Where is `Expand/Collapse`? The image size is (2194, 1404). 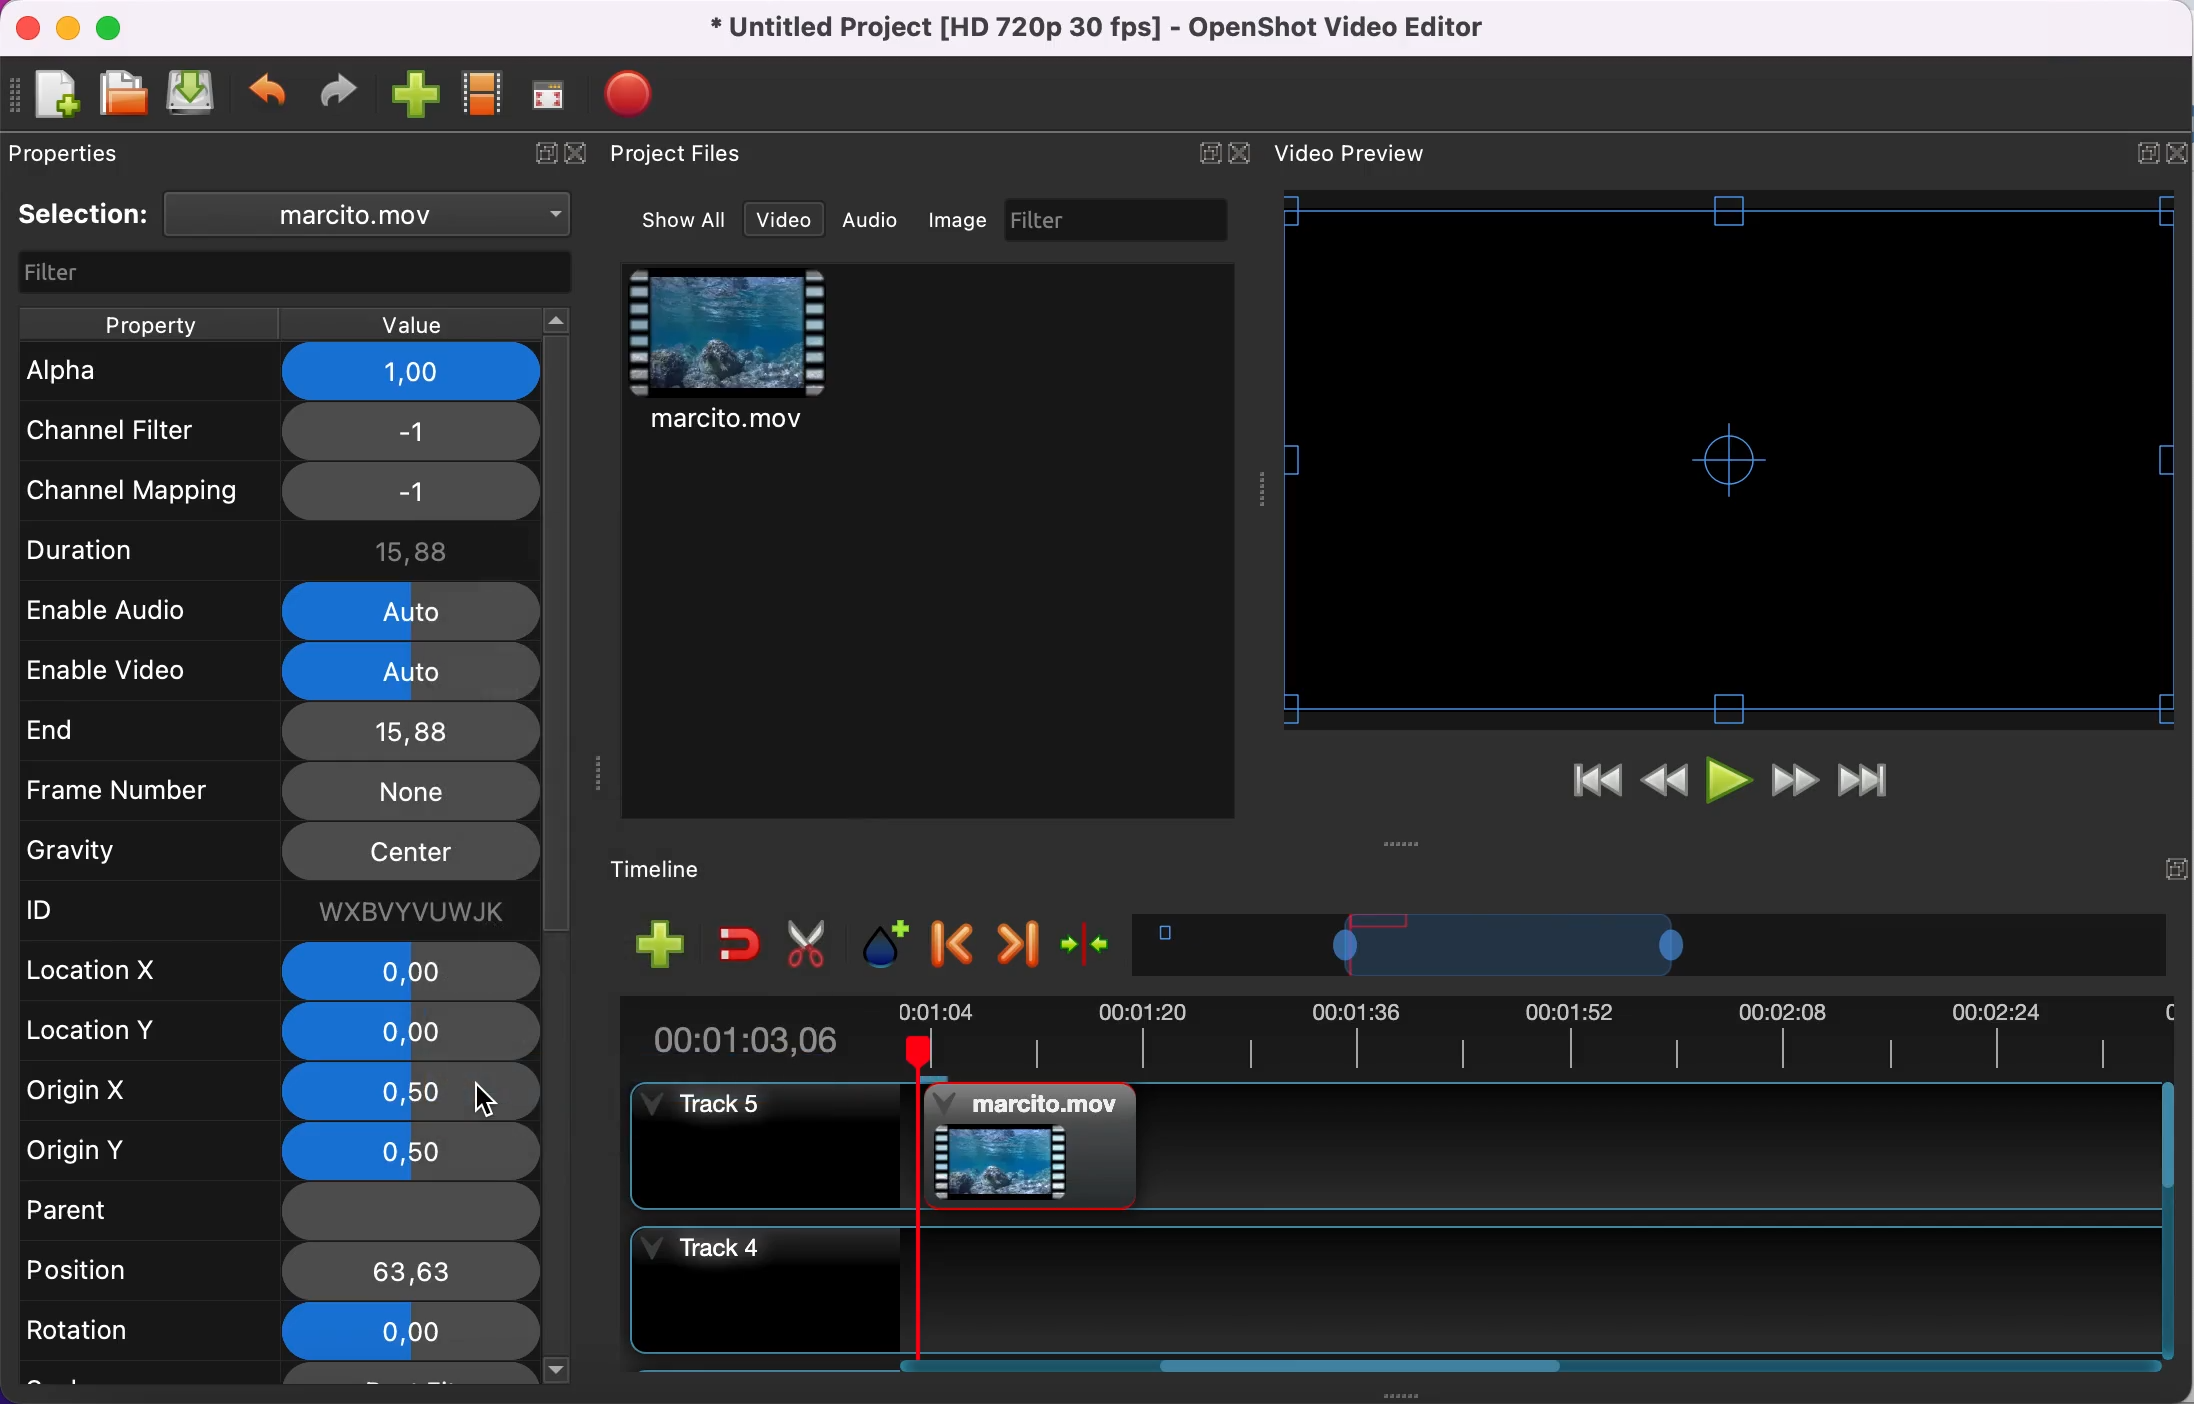 Expand/Collapse is located at coordinates (1209, 153).